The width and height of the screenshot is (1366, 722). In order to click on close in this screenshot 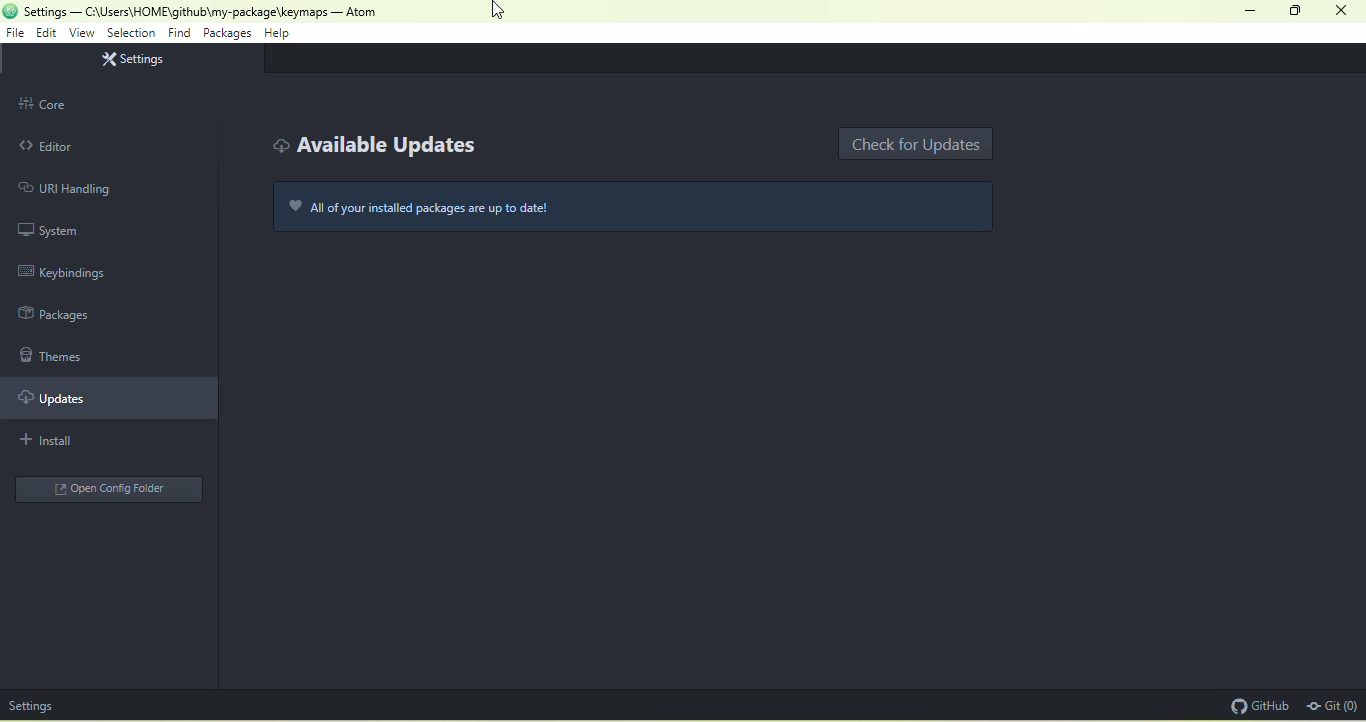, I will do `click(1345, 10)`.